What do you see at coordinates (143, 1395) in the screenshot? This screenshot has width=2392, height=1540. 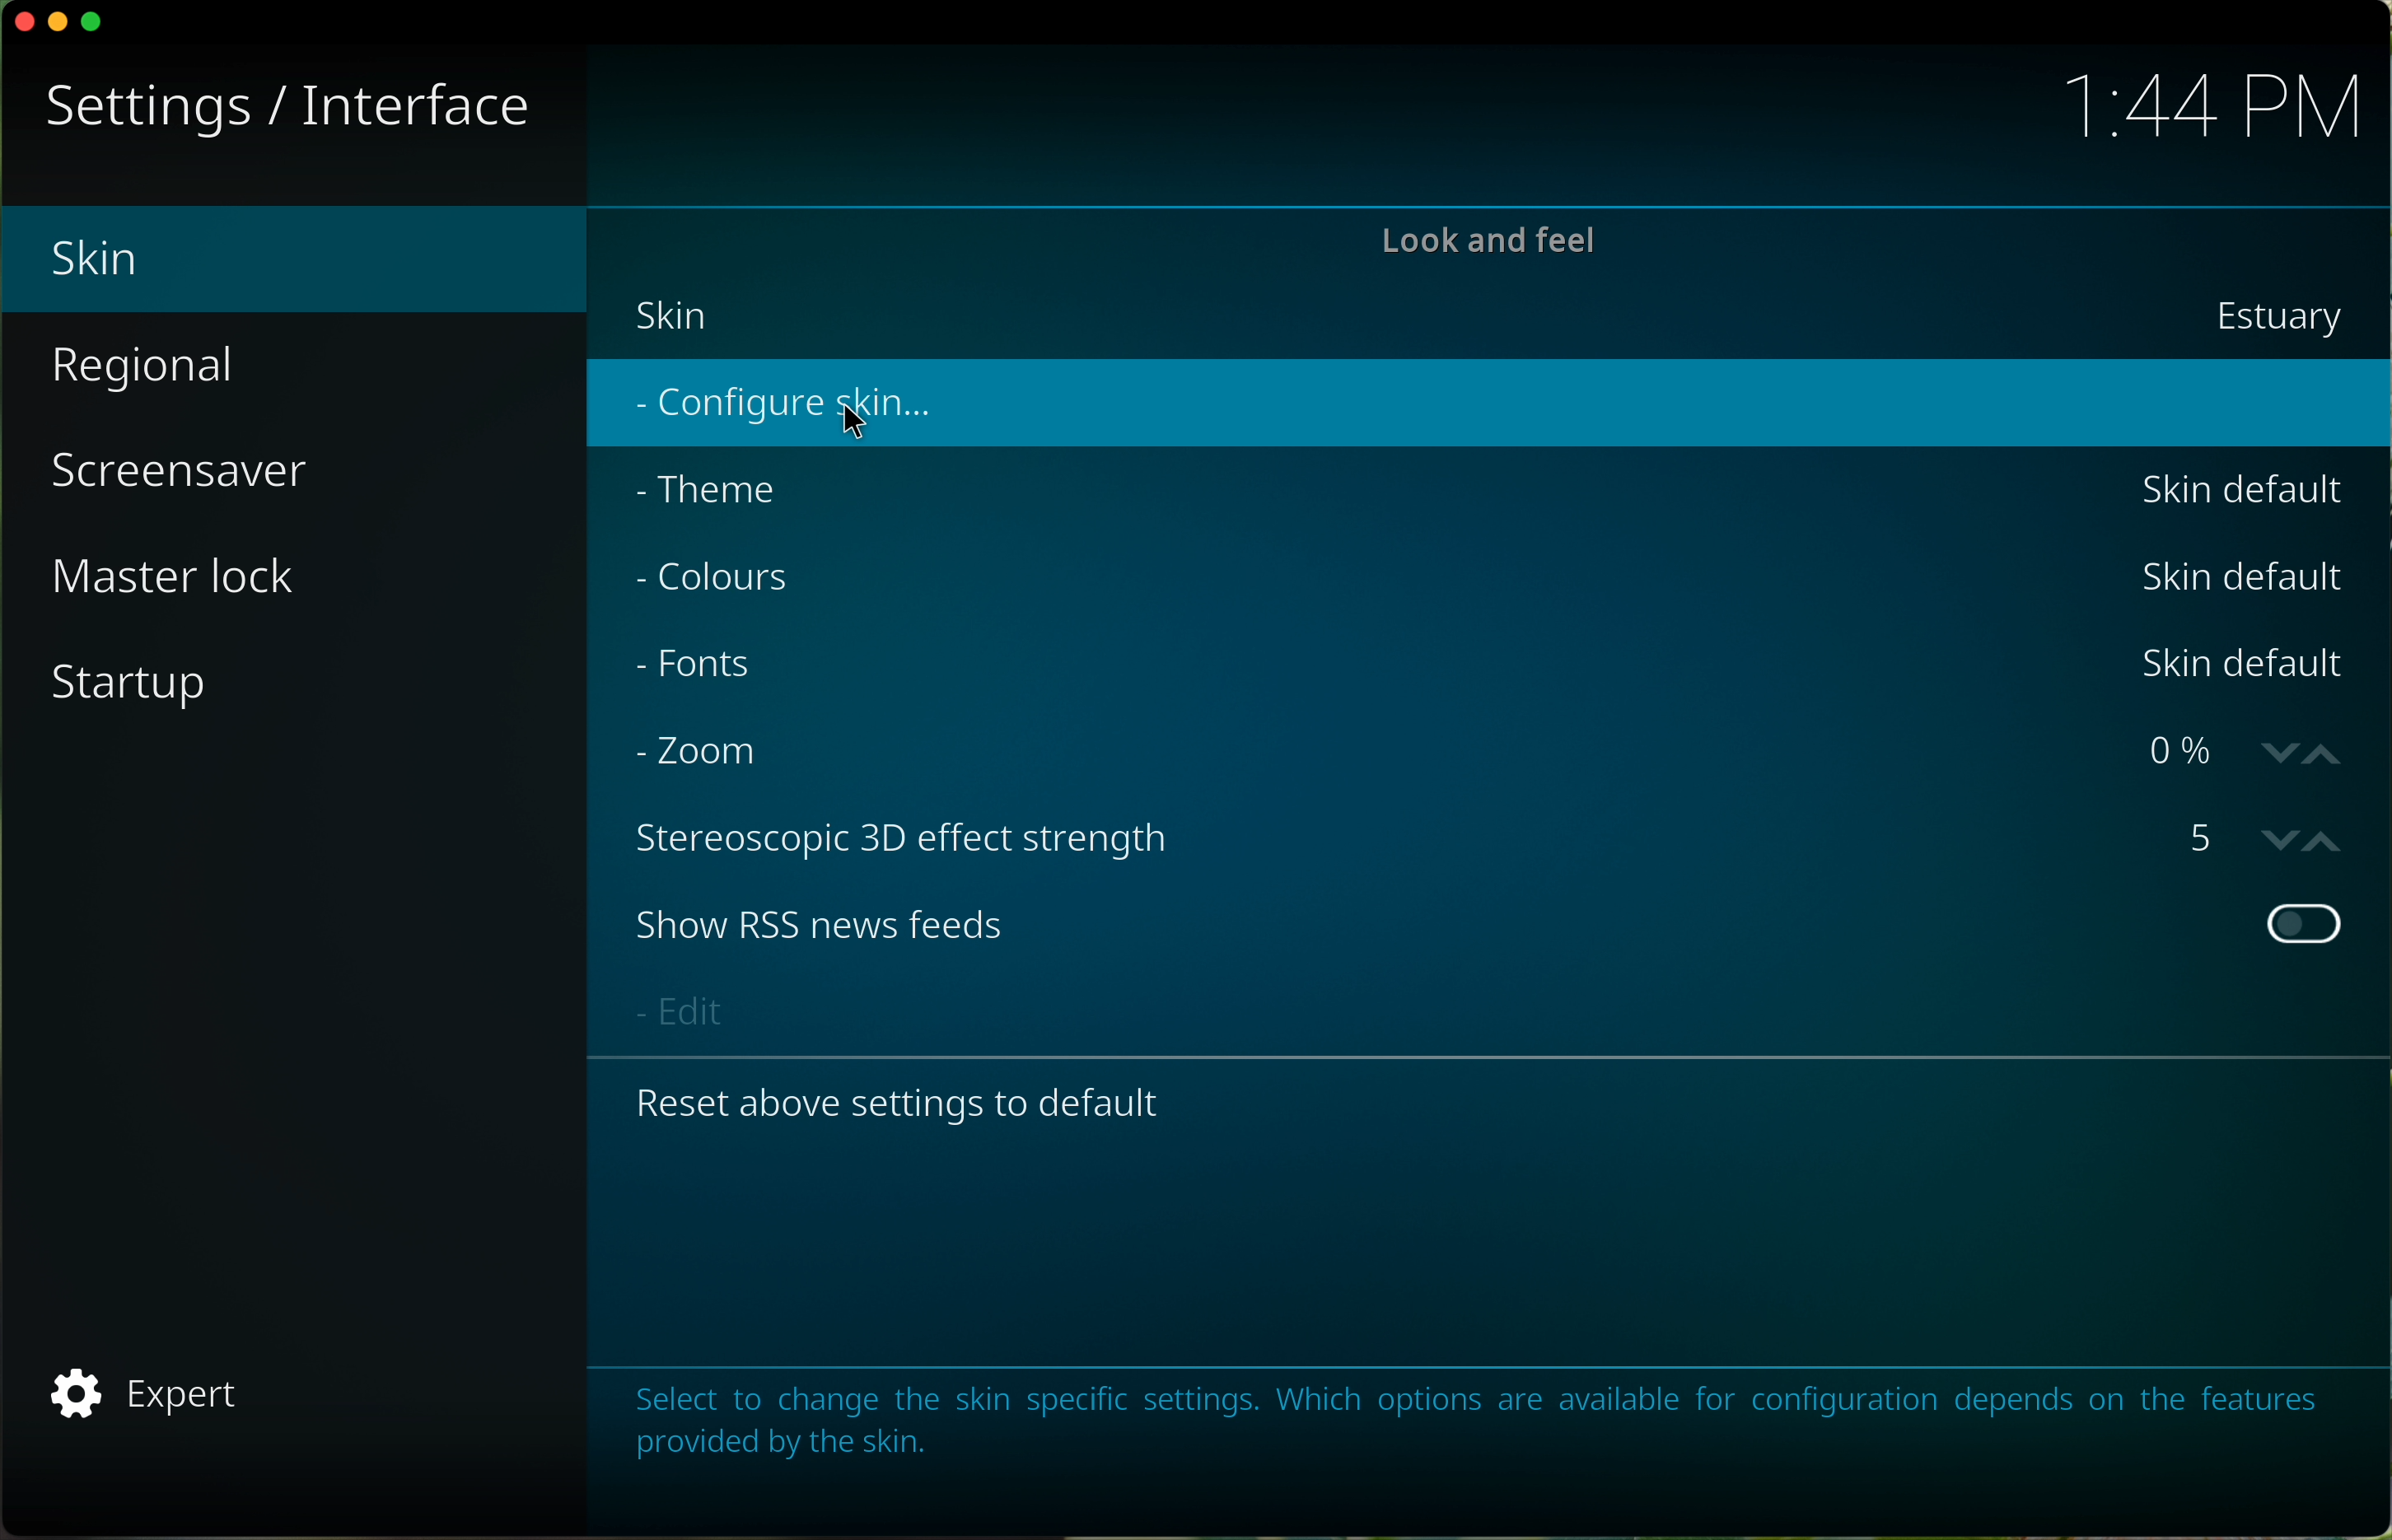 I see `expert settings` at bounding box center [143, 1395].